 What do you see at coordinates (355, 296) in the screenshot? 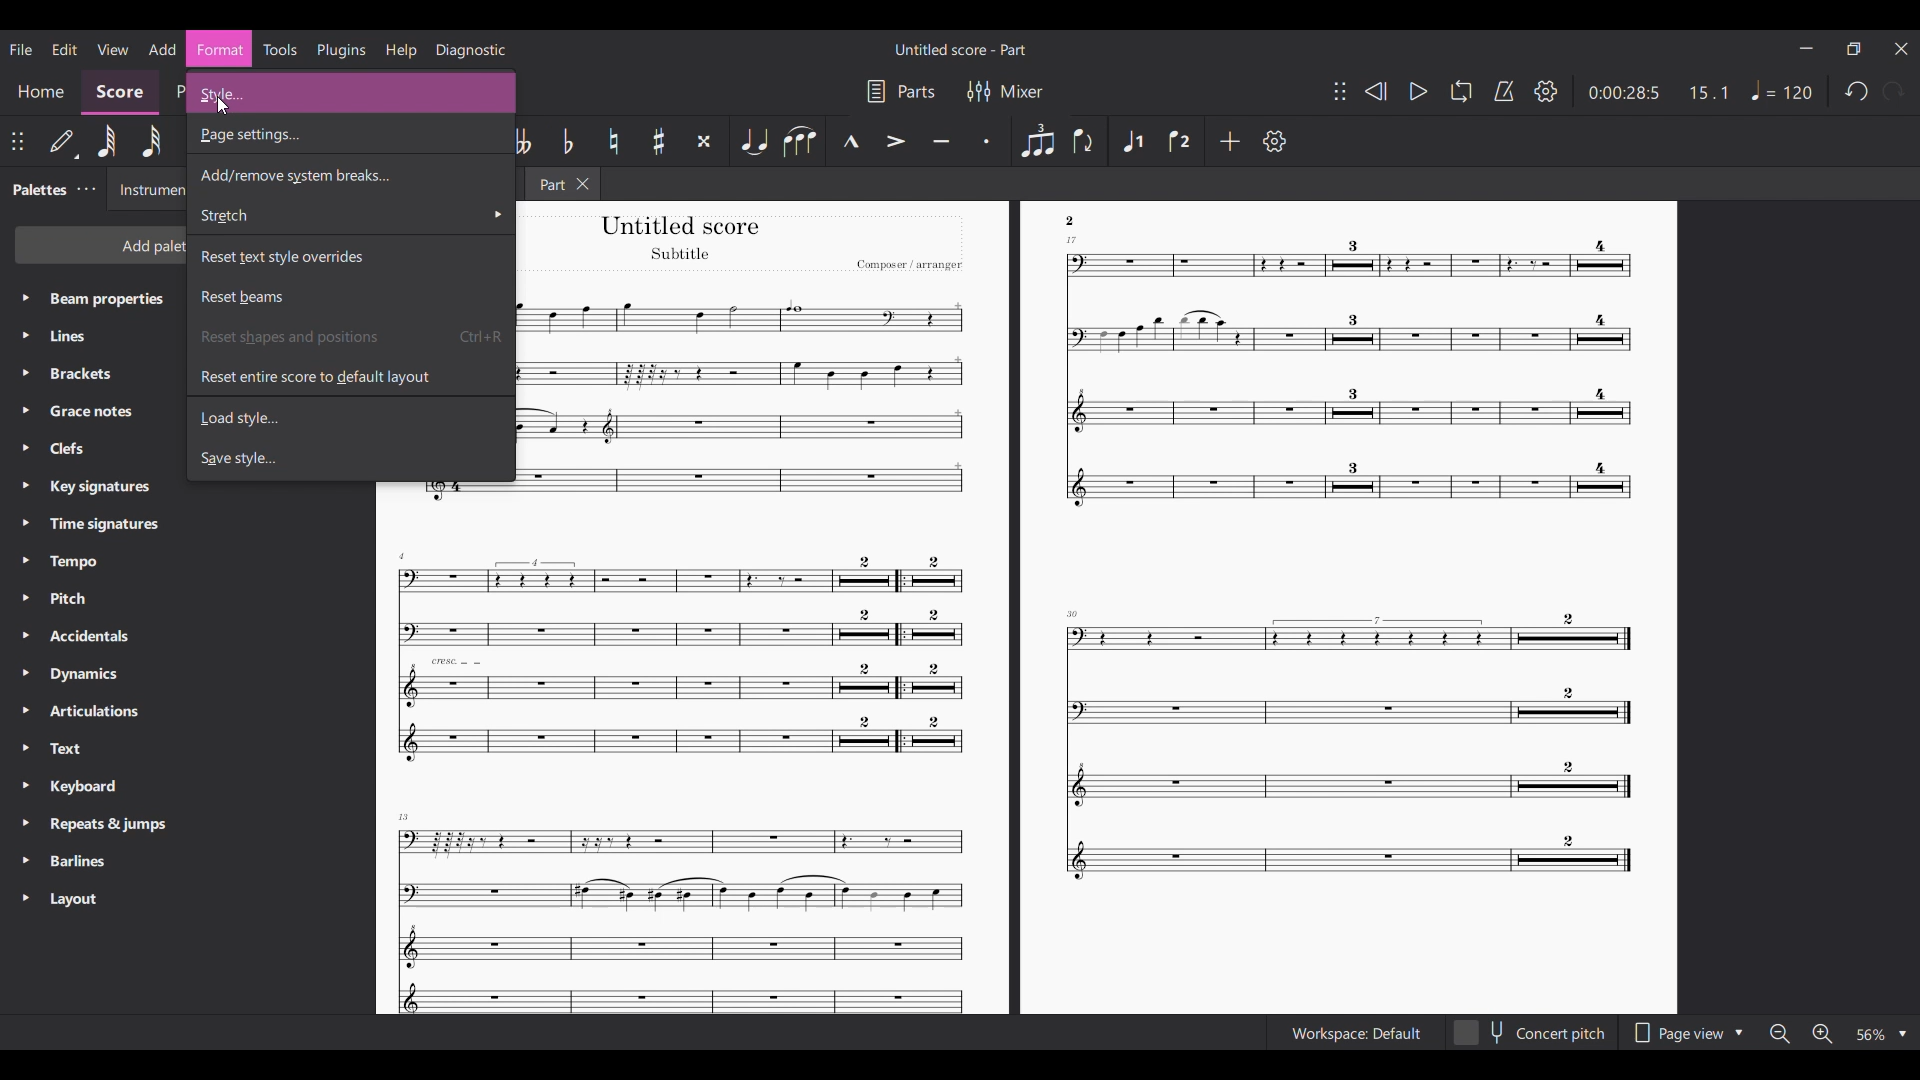
I see `Reset beams` at bounding box center [355, 296].